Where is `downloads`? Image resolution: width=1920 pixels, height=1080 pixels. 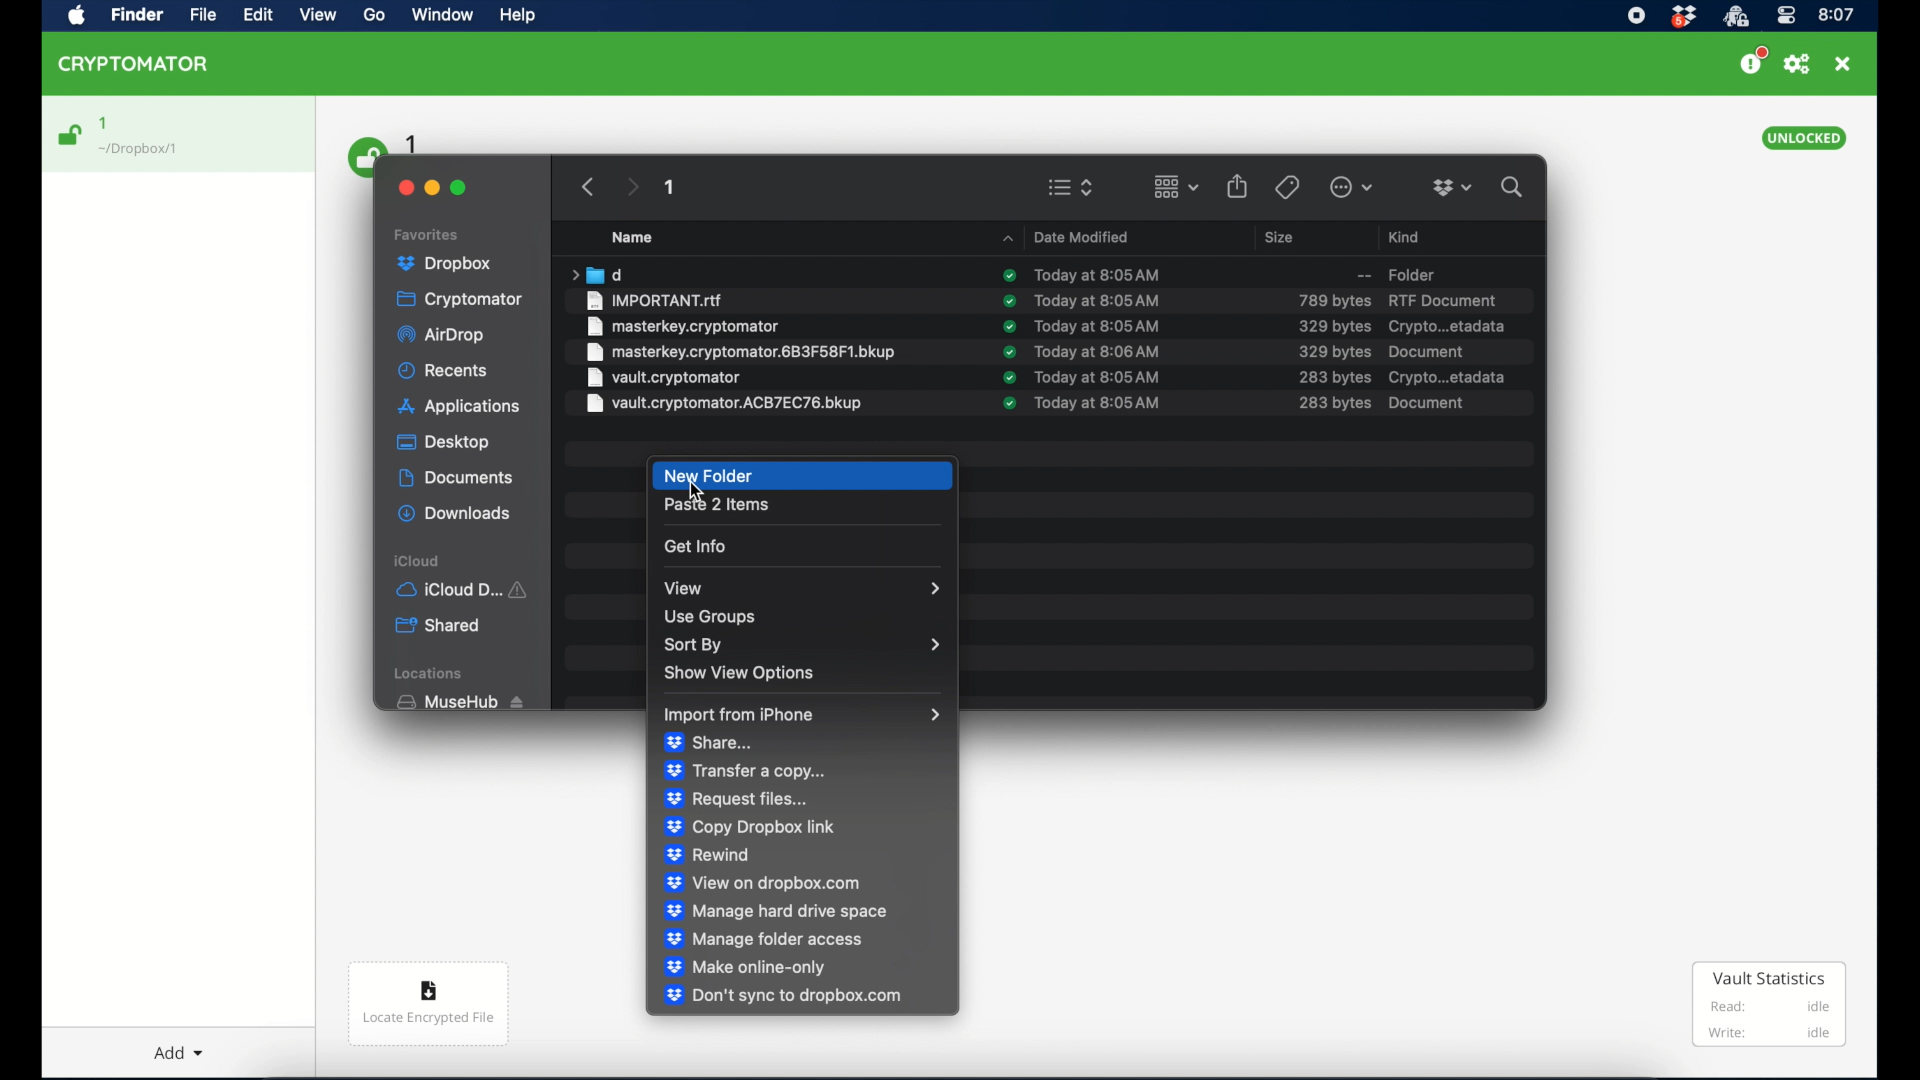
downloads is located at coordinates (454, 513).